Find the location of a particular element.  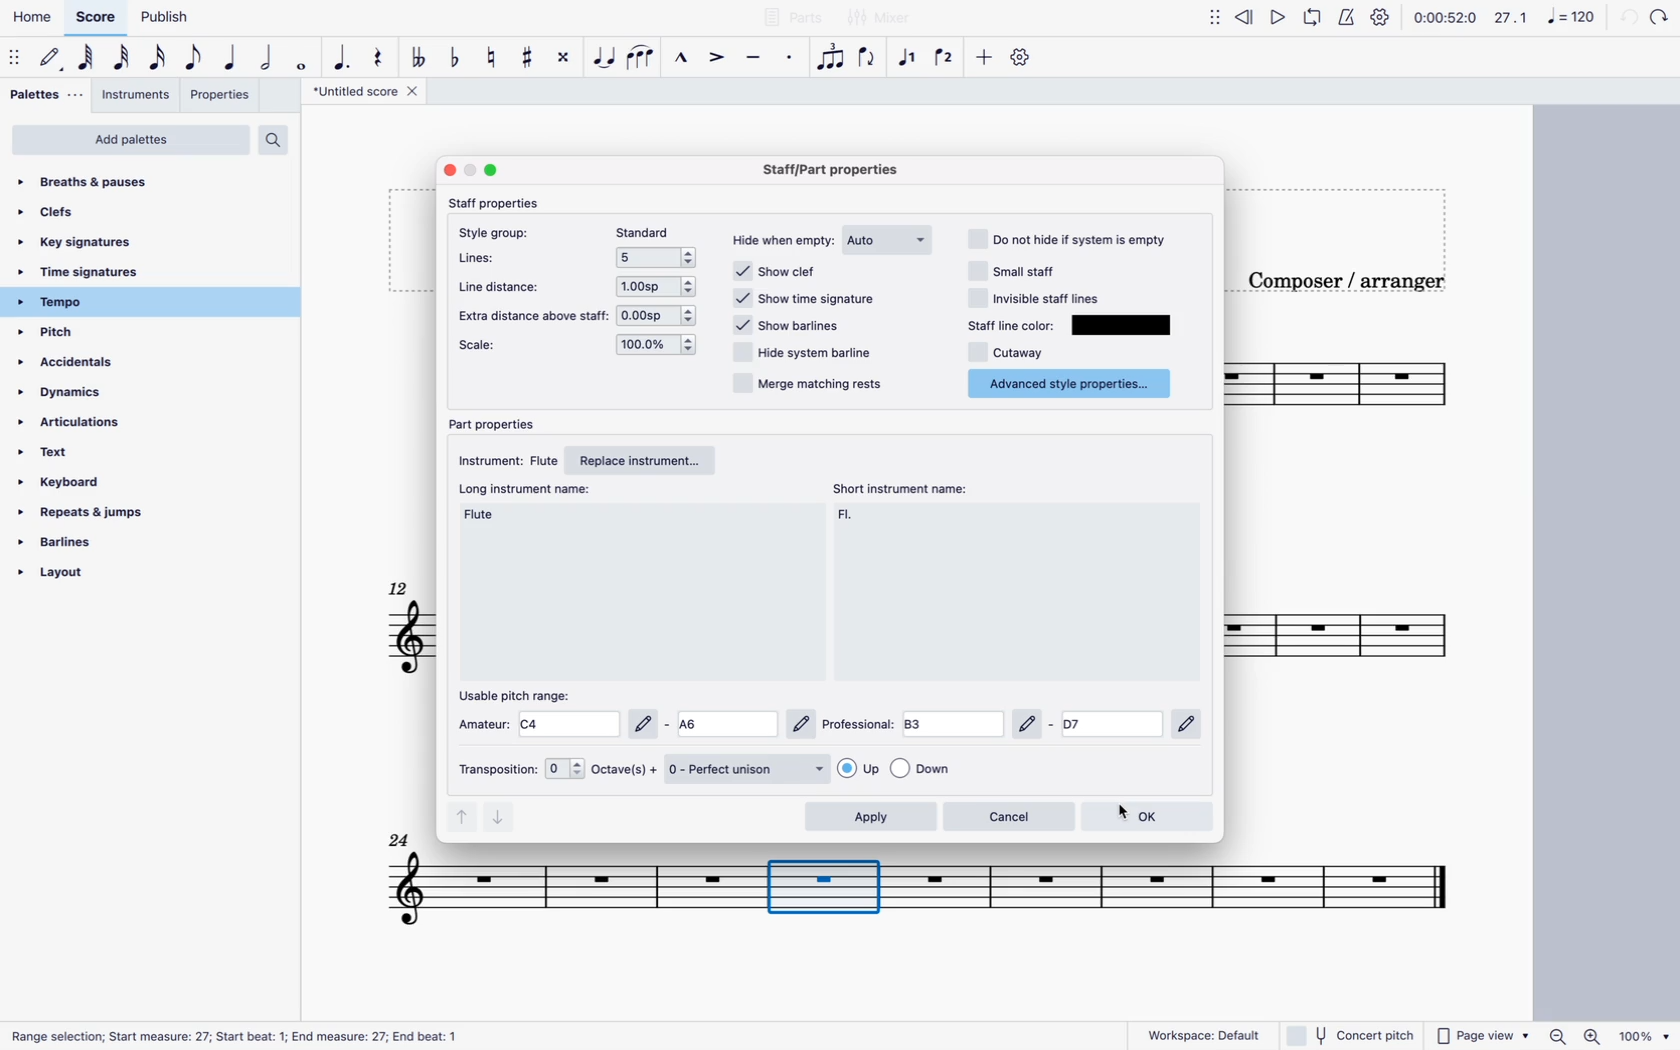

staff properties is located at coordinates (509, 205).